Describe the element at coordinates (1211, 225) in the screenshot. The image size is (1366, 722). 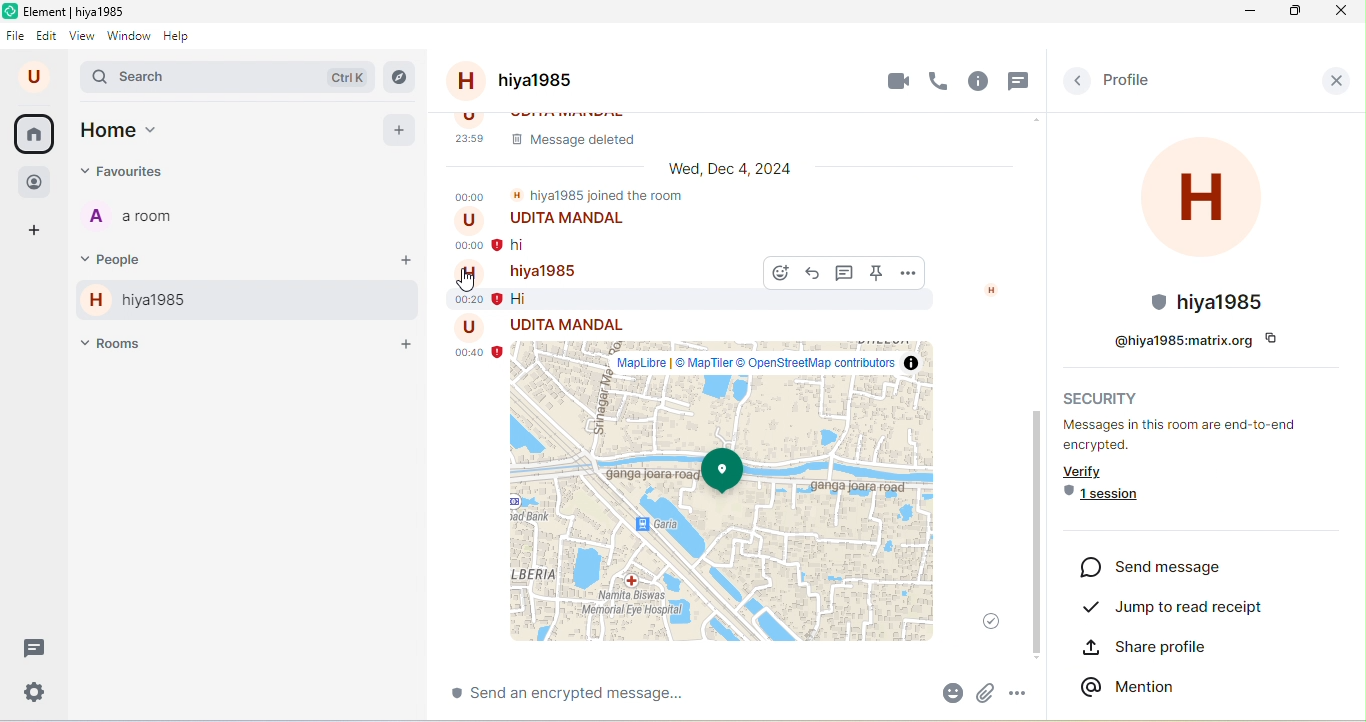
I see `hiya 1985` at that location.